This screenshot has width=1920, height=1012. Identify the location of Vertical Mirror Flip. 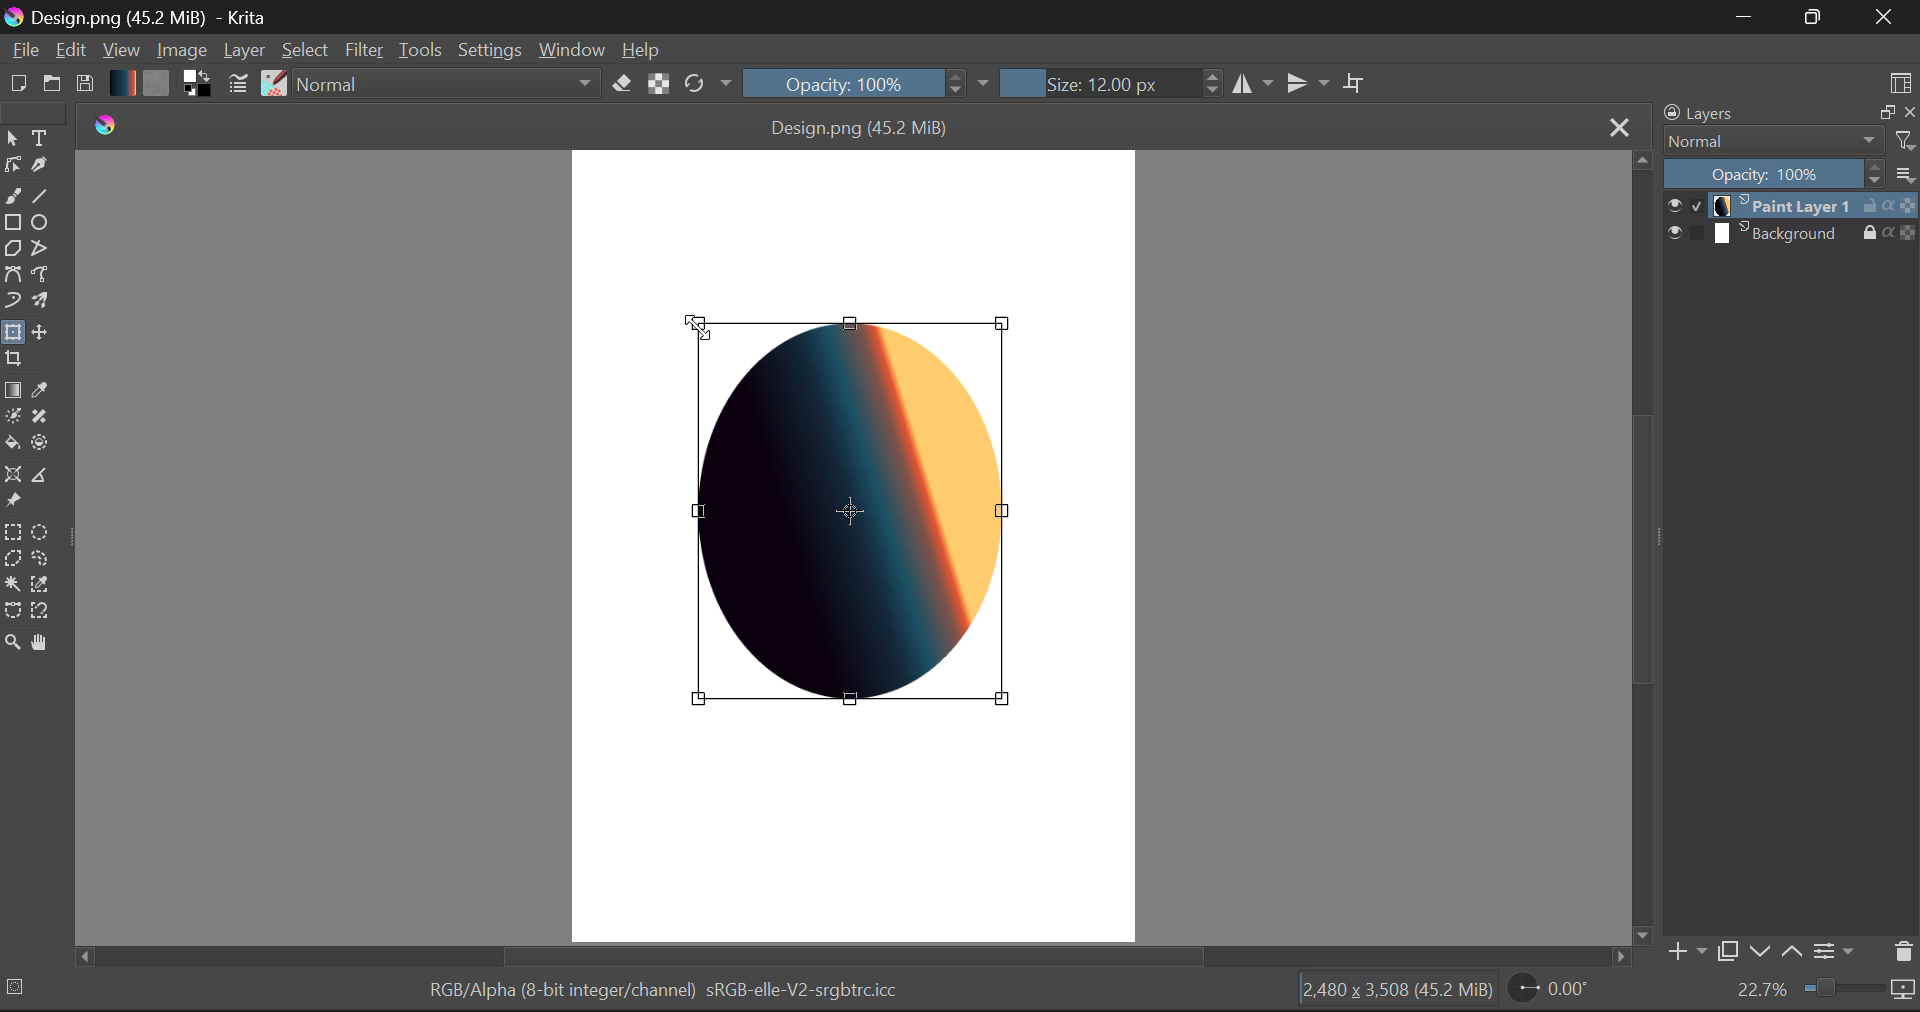
(1252, 82).